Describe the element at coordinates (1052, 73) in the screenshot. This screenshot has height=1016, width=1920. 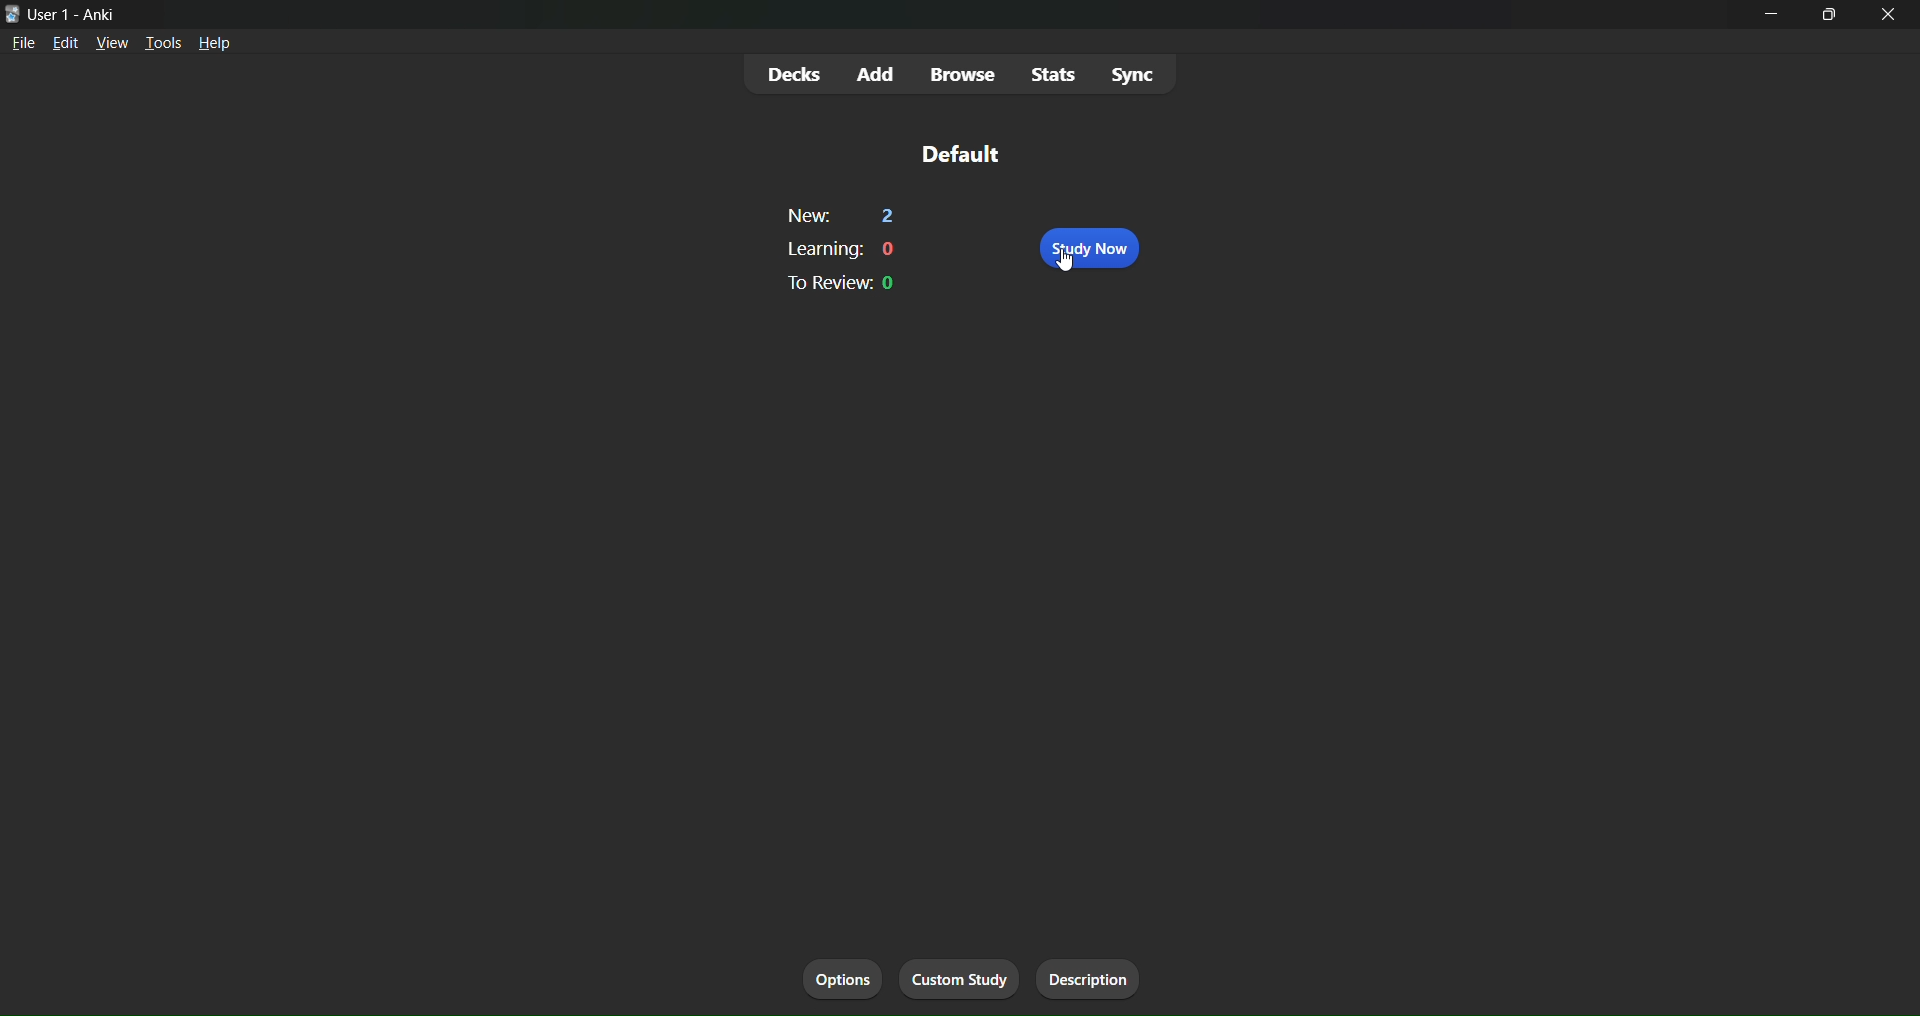
I see `stats` at that location.